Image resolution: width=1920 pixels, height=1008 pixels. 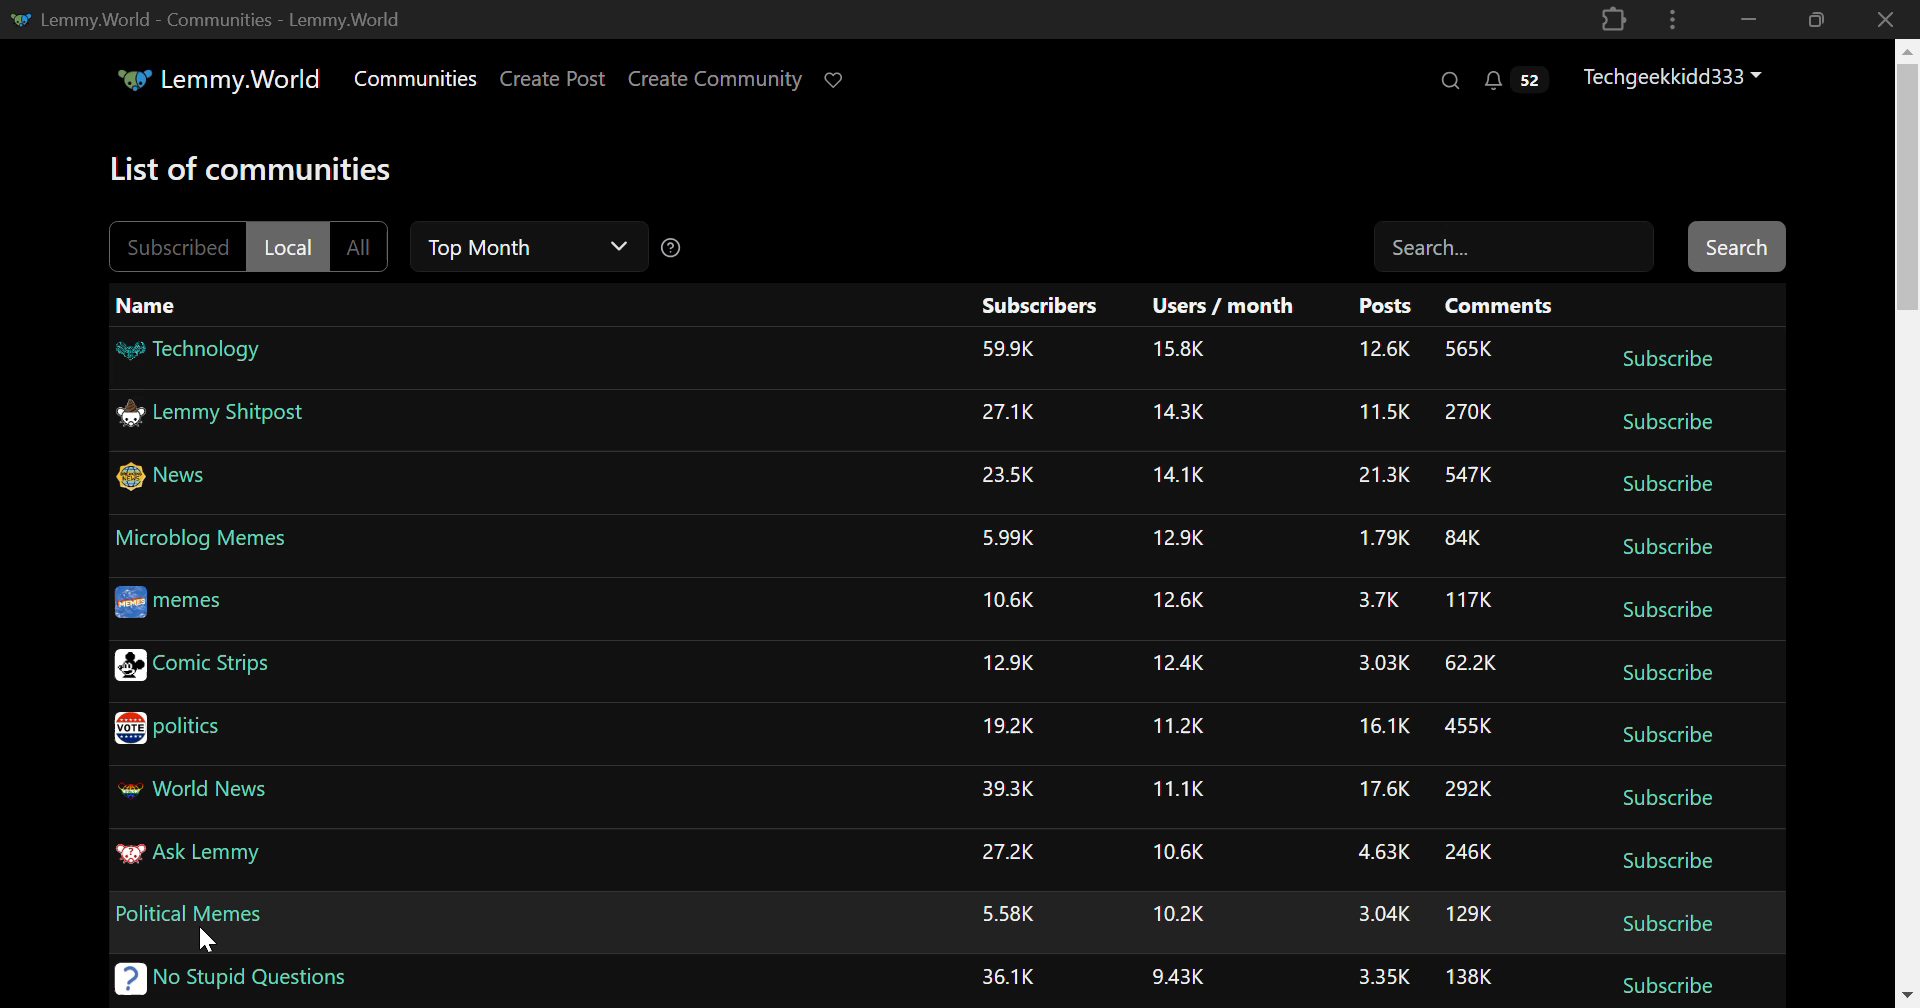 I want to click on Amount, so click(x=1176, y=412).